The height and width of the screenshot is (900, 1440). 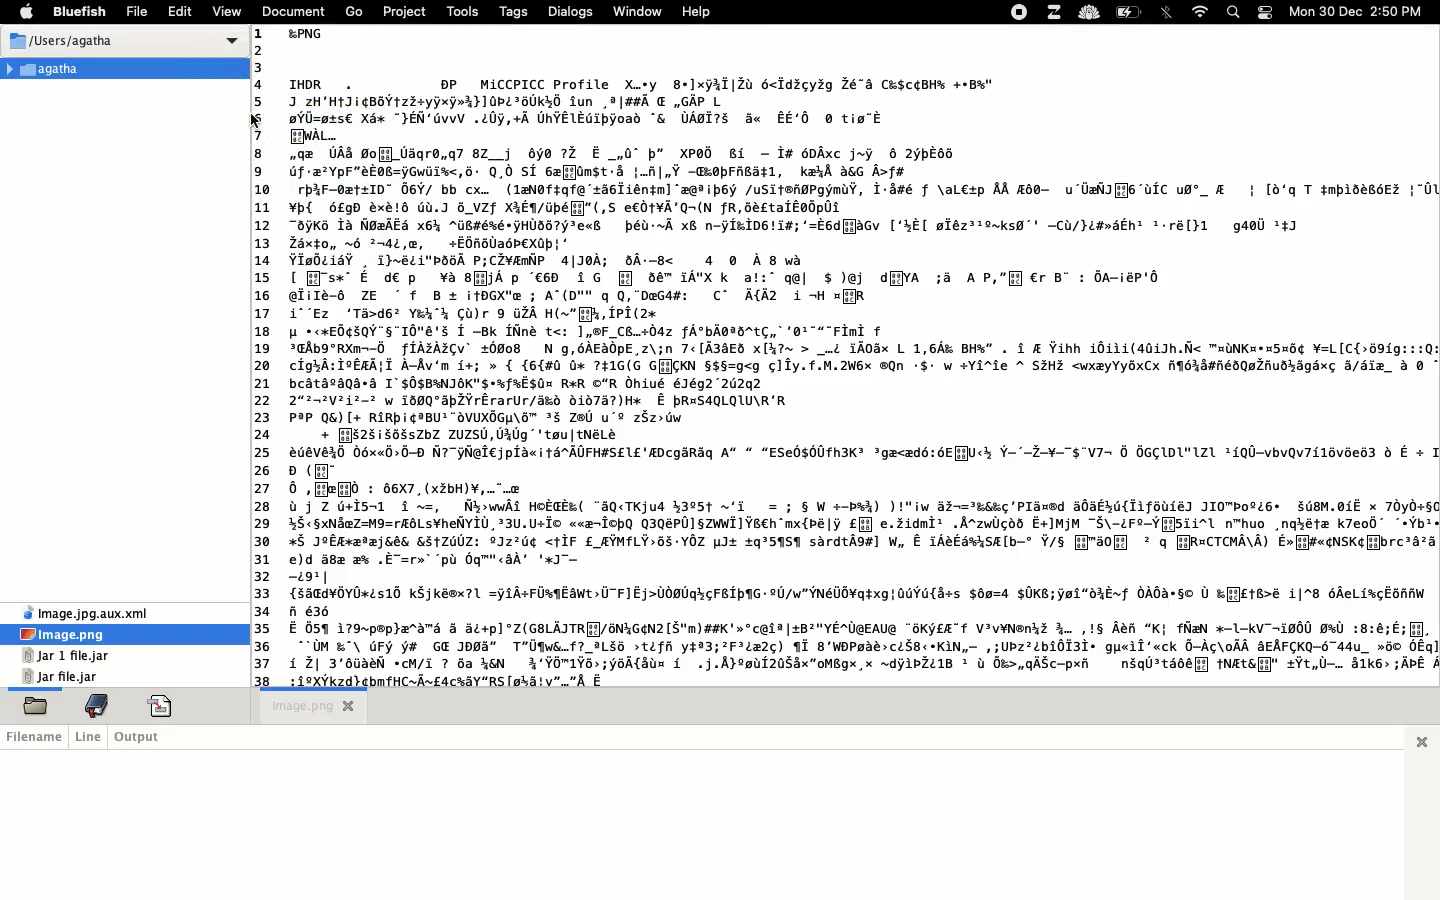 I want to click on project, so click(x=404, y=12).